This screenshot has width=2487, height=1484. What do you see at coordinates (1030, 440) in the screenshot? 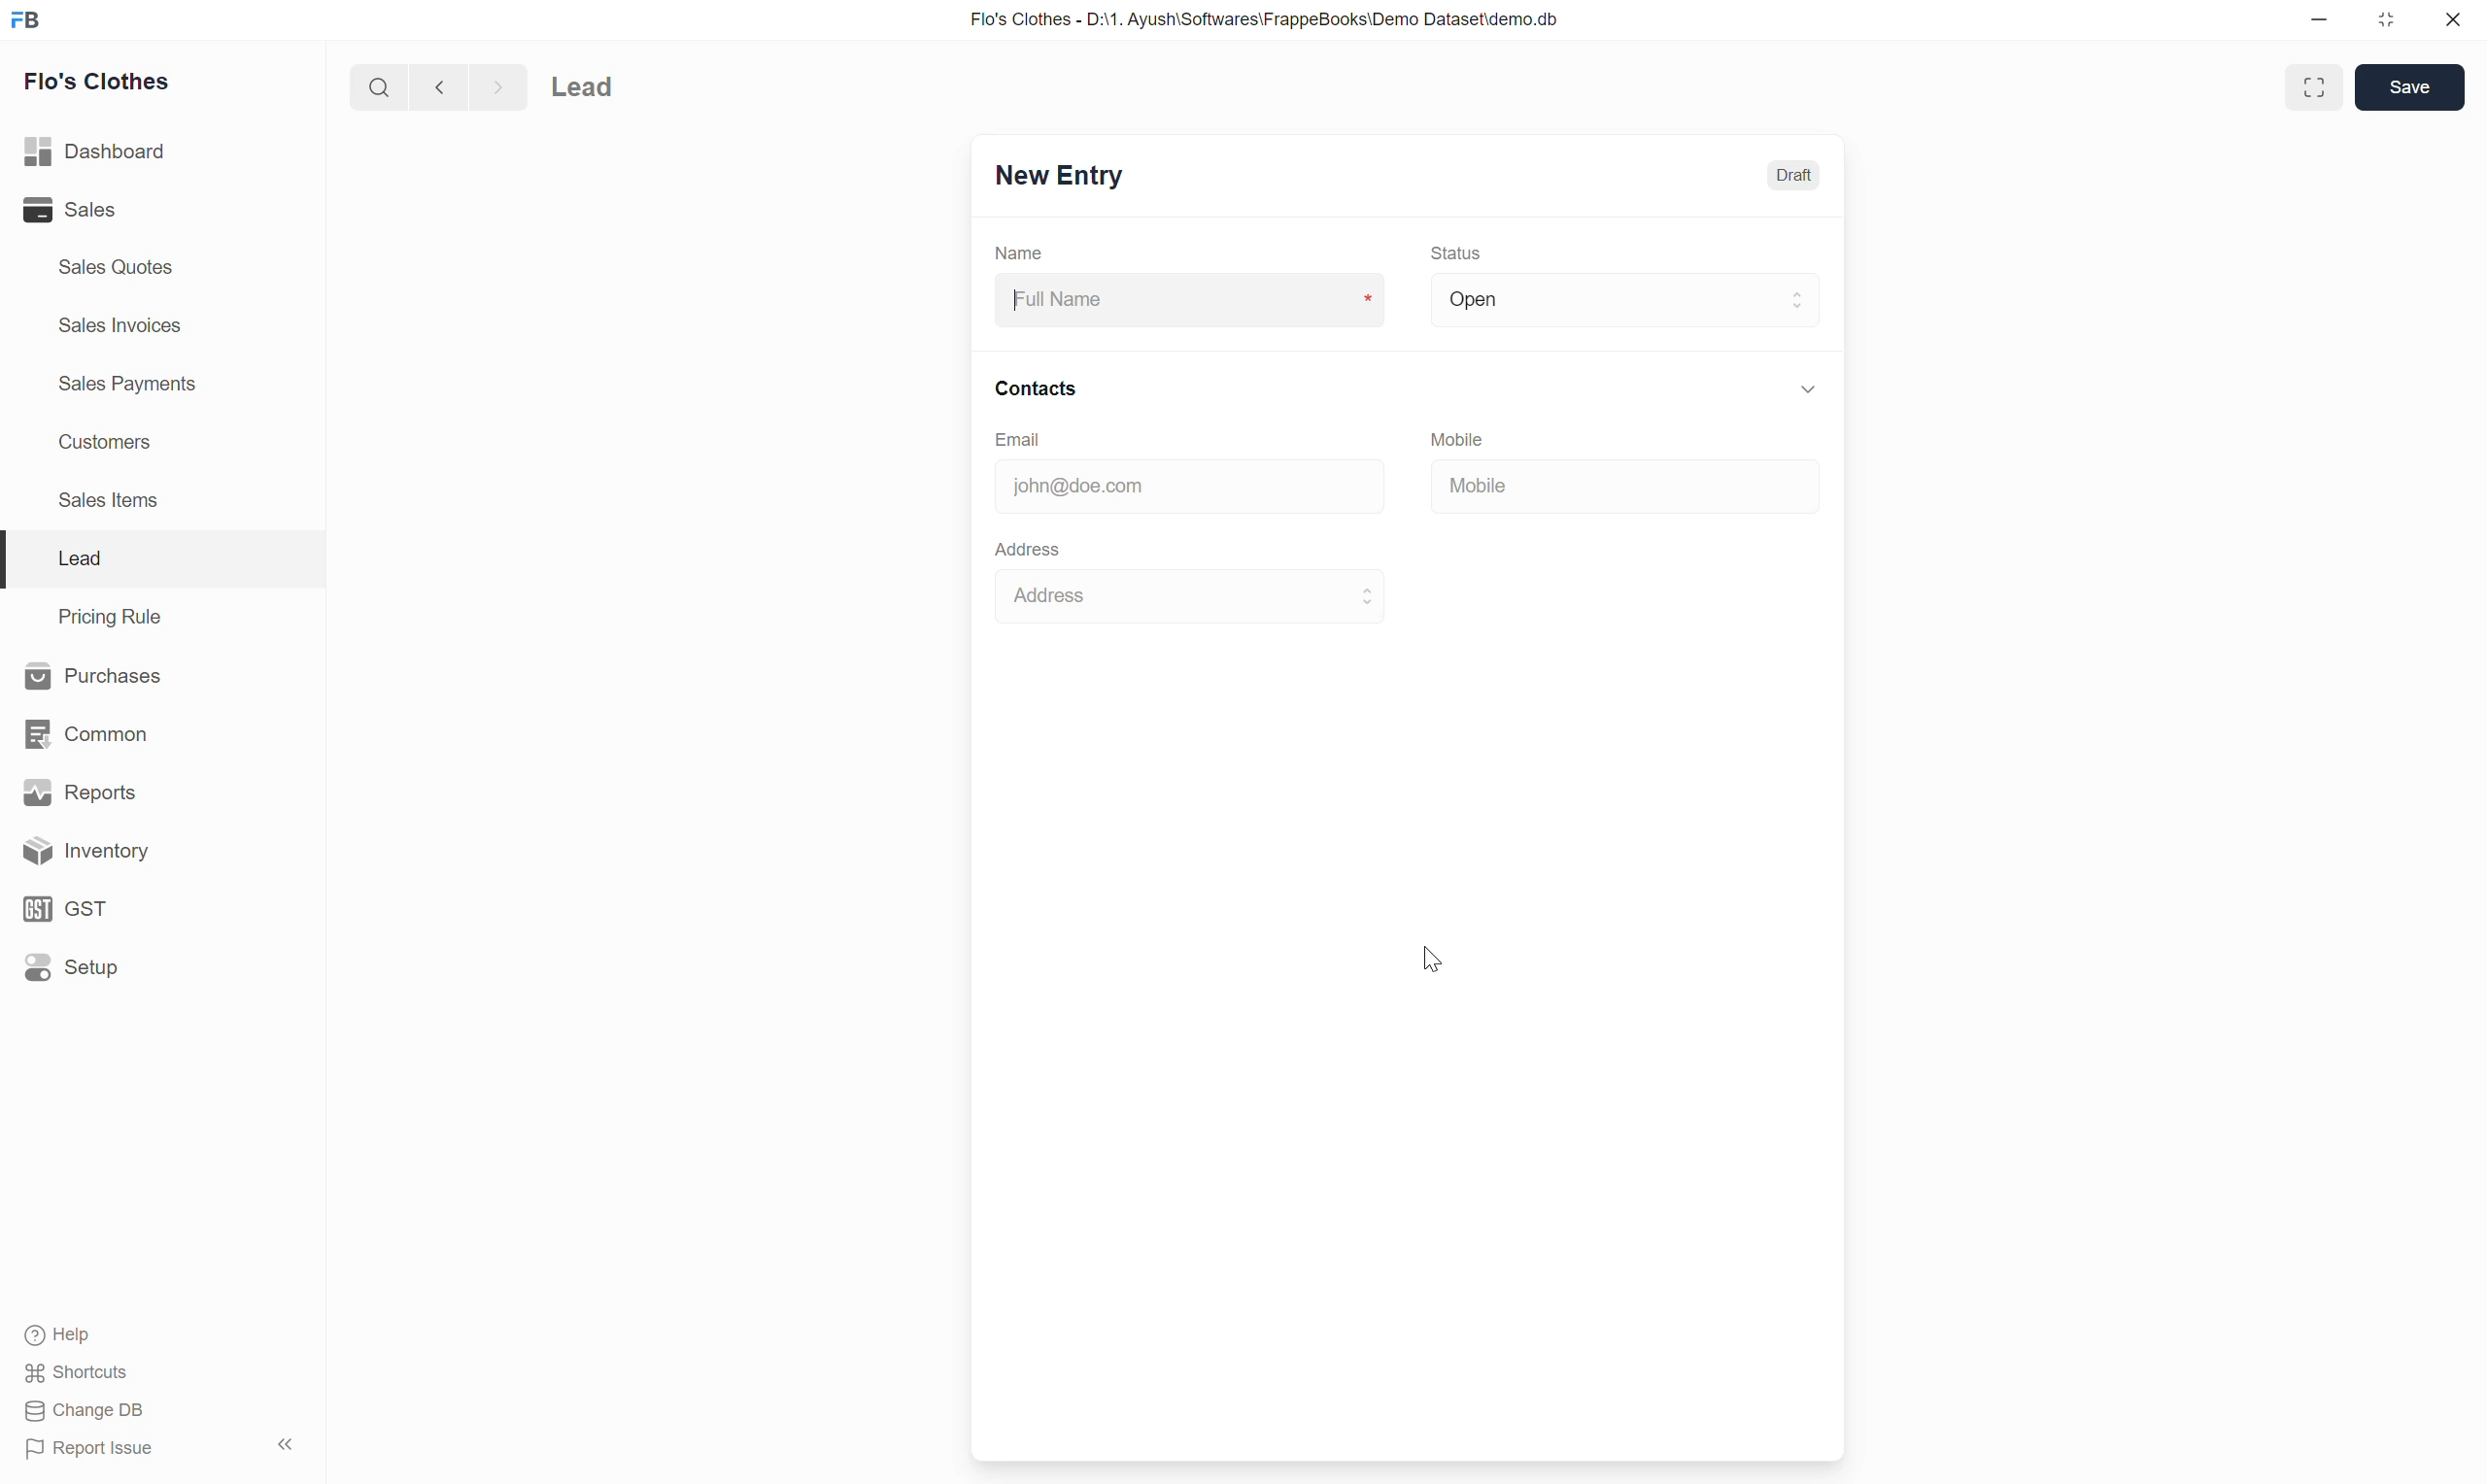
I see `Email` at bounding box center [1030, 440].